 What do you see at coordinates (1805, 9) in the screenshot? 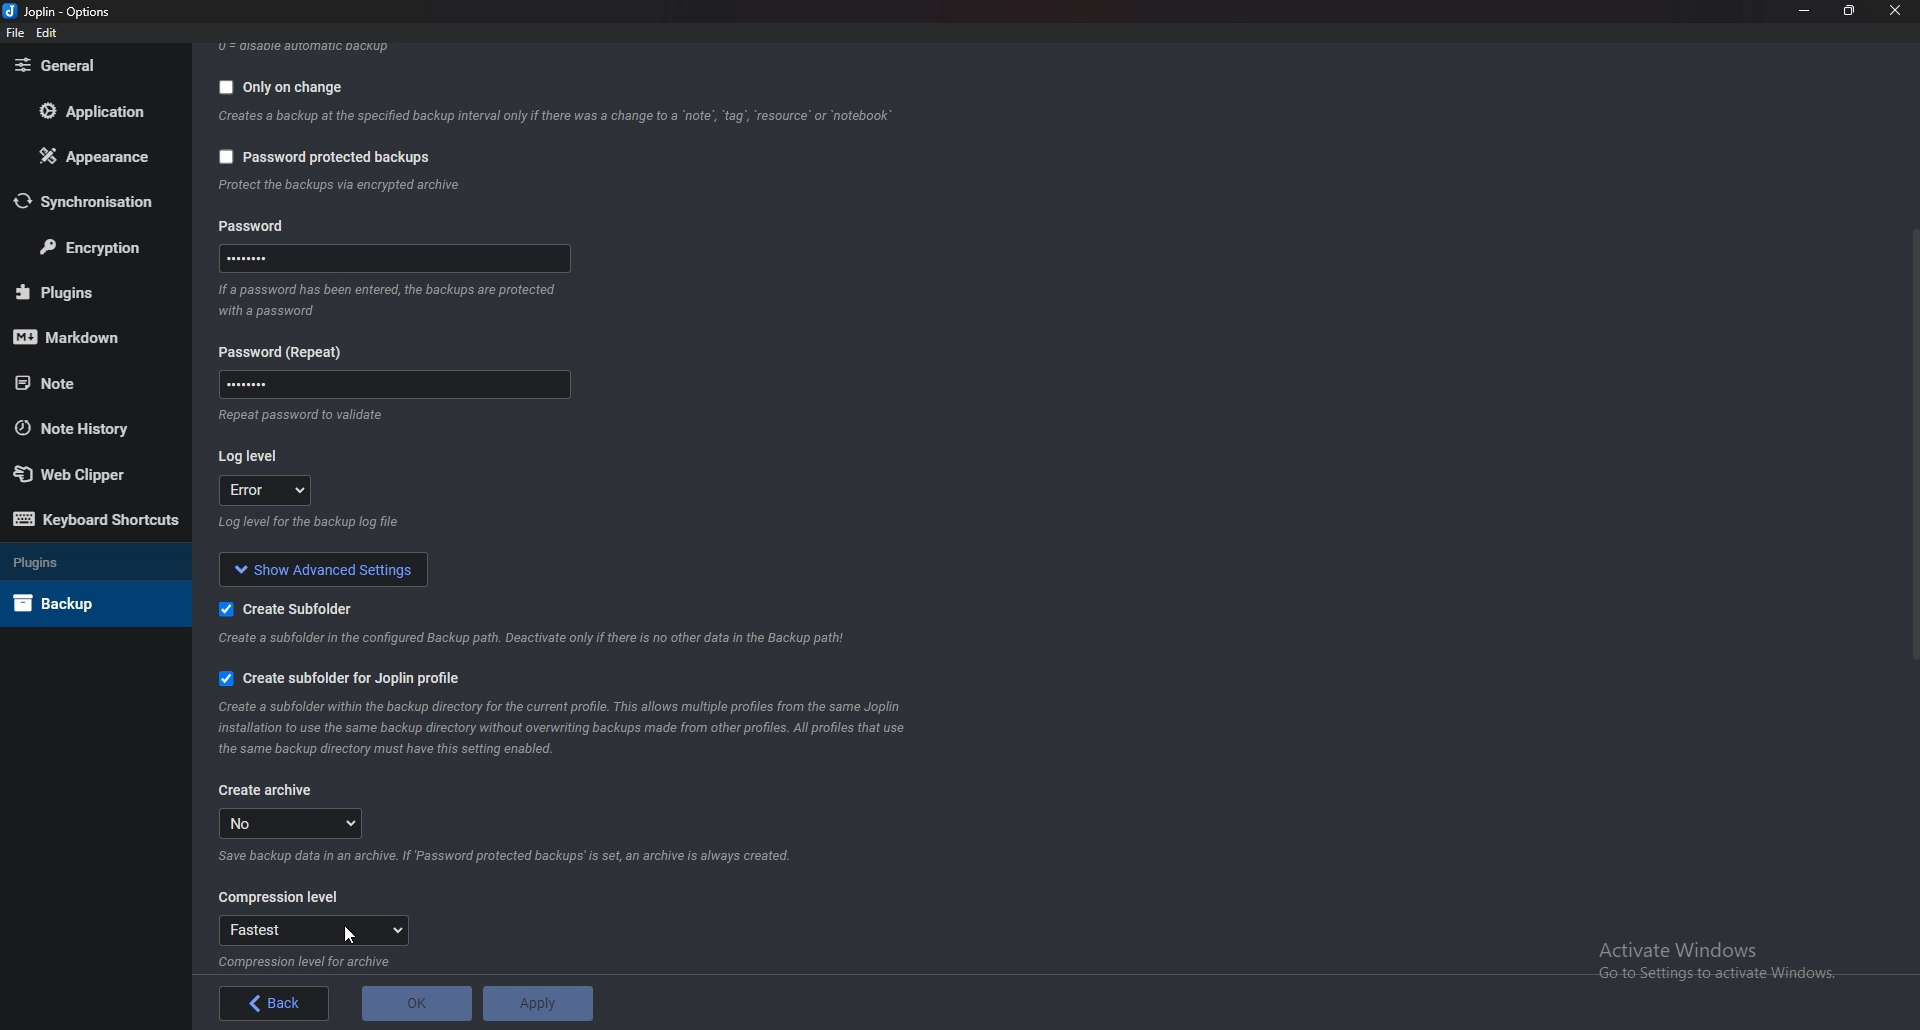
I see `Minimize` at bounding box center [1805, 9].